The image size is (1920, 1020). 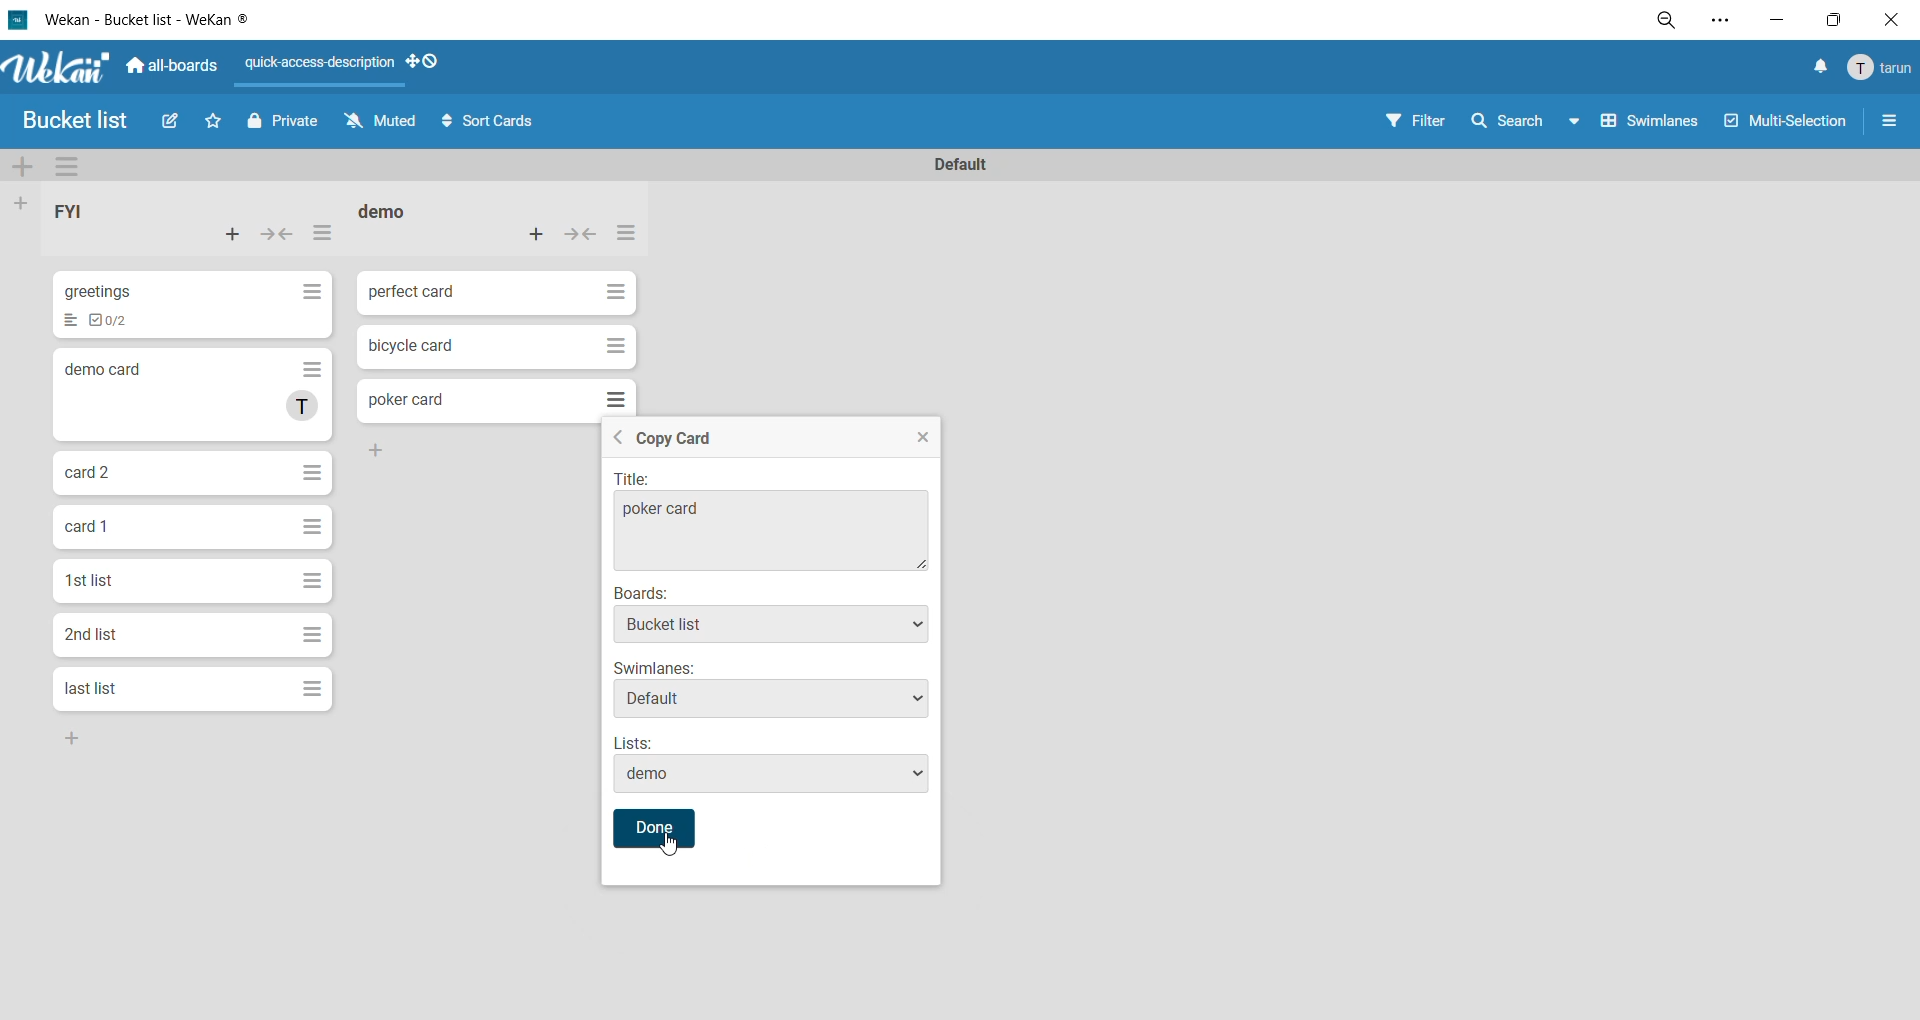 I want to click on Default, so click(x=770, y=701).